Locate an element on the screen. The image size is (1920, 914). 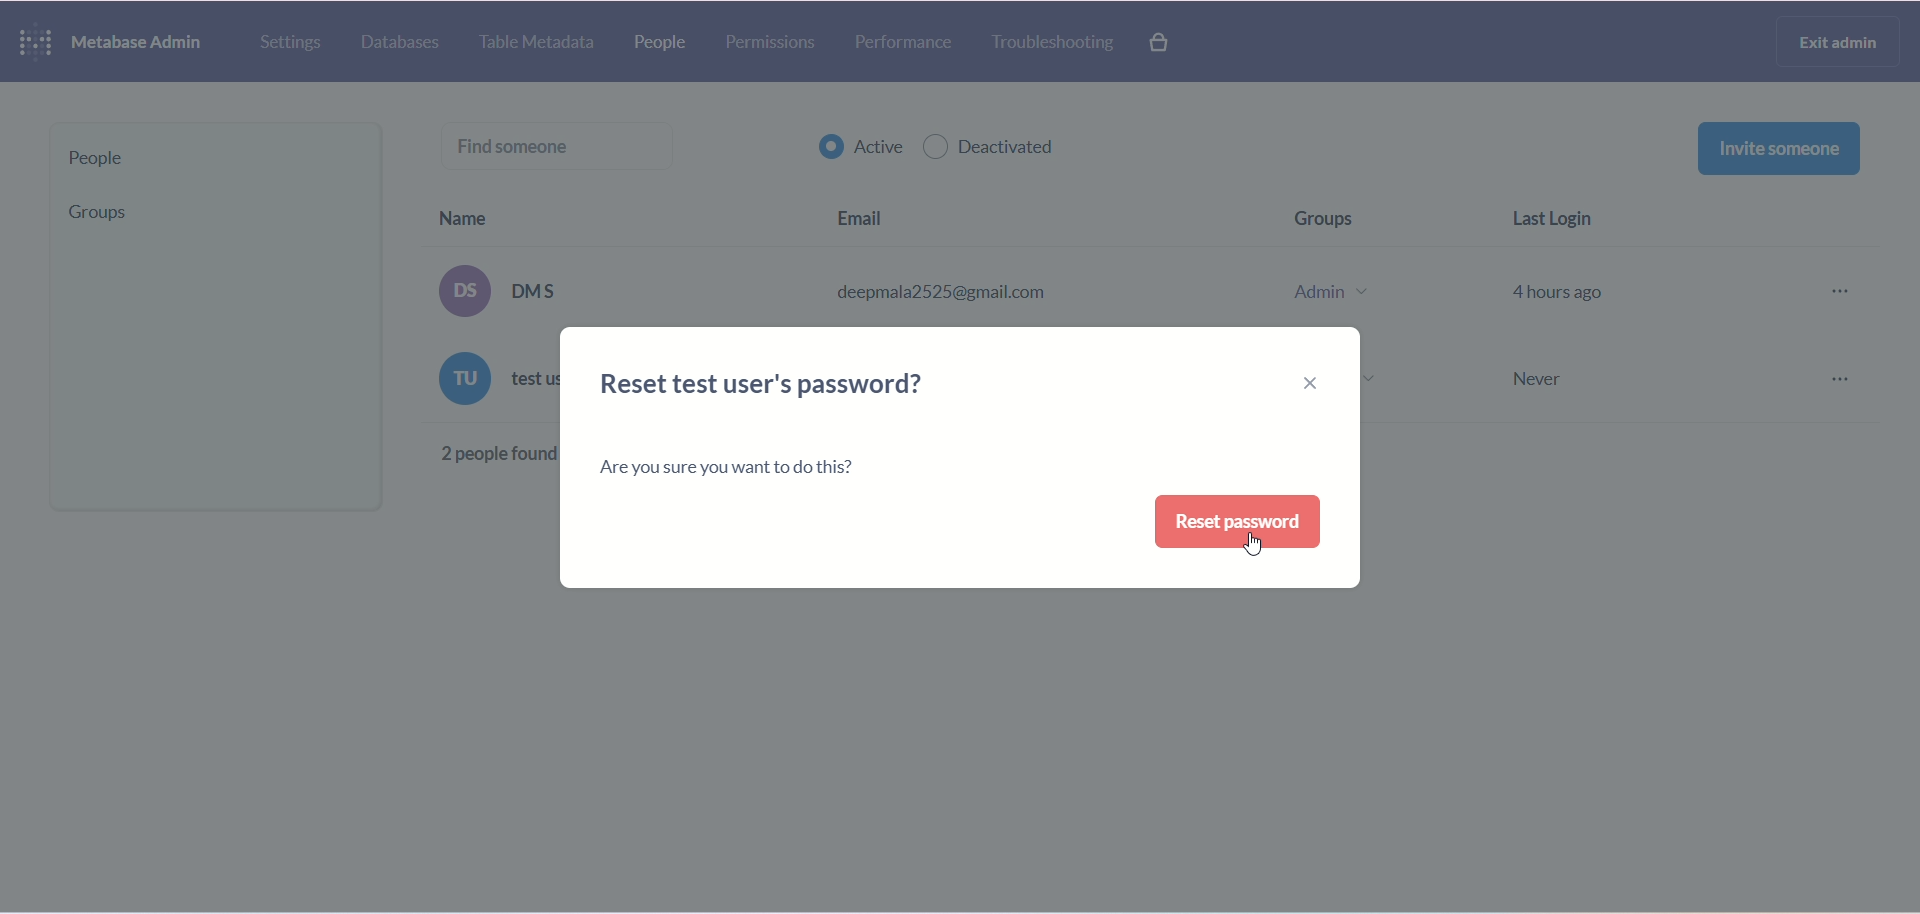
paid features is located at coordinates (1161, 42).